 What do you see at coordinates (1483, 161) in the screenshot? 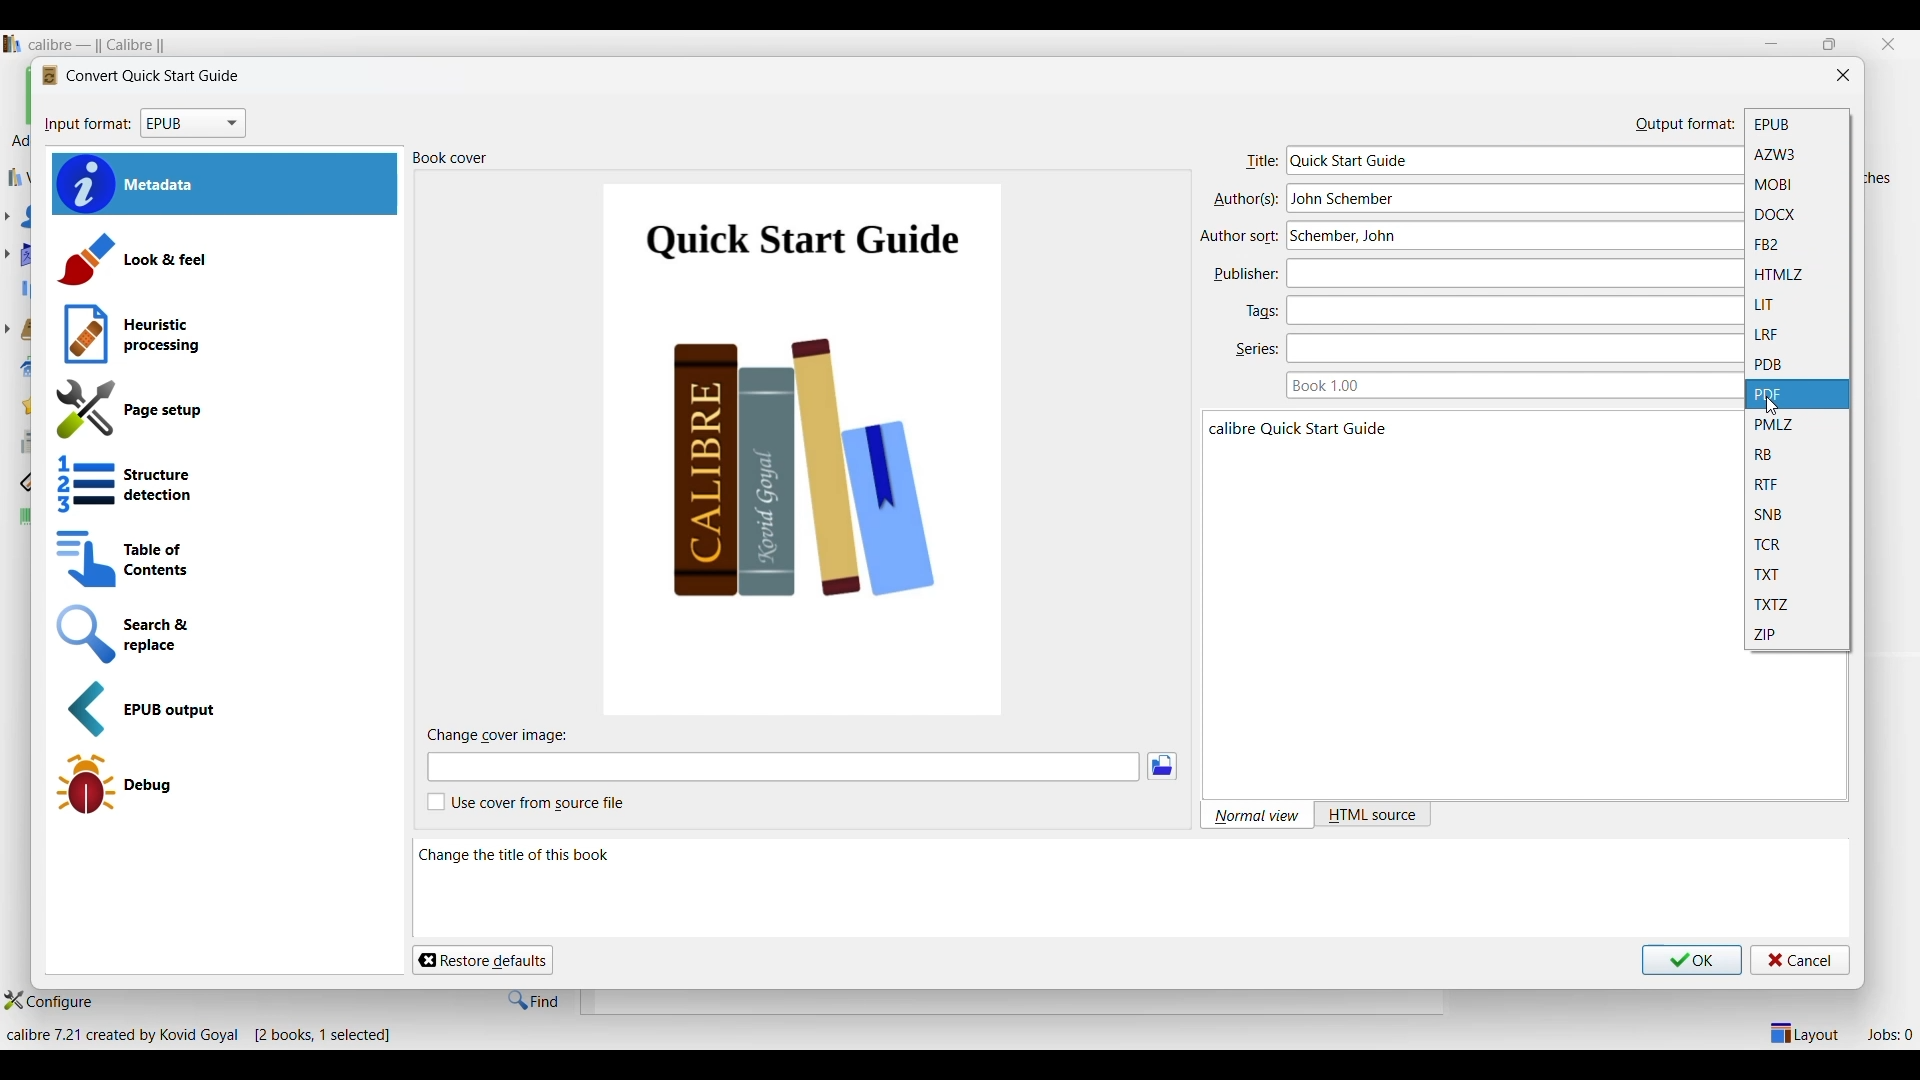
I see `Type in title` at bounding box center [1483, 161].